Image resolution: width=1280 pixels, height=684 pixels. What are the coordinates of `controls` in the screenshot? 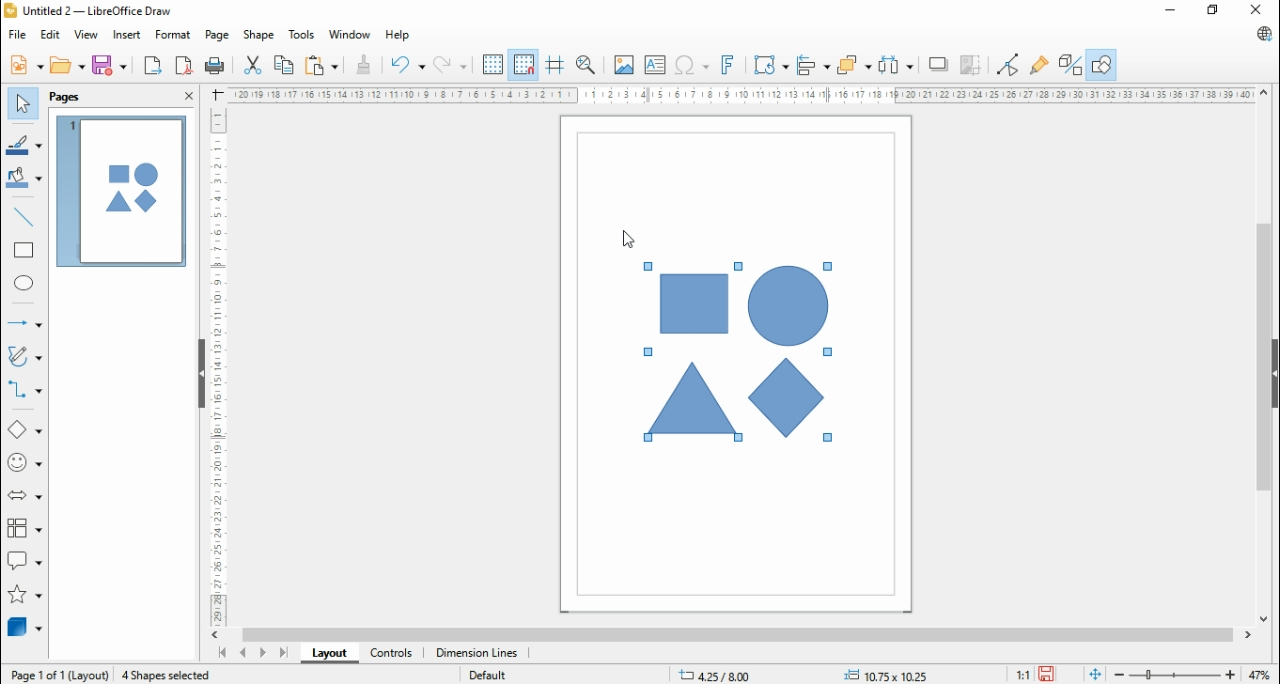 It's located at (390, 654).